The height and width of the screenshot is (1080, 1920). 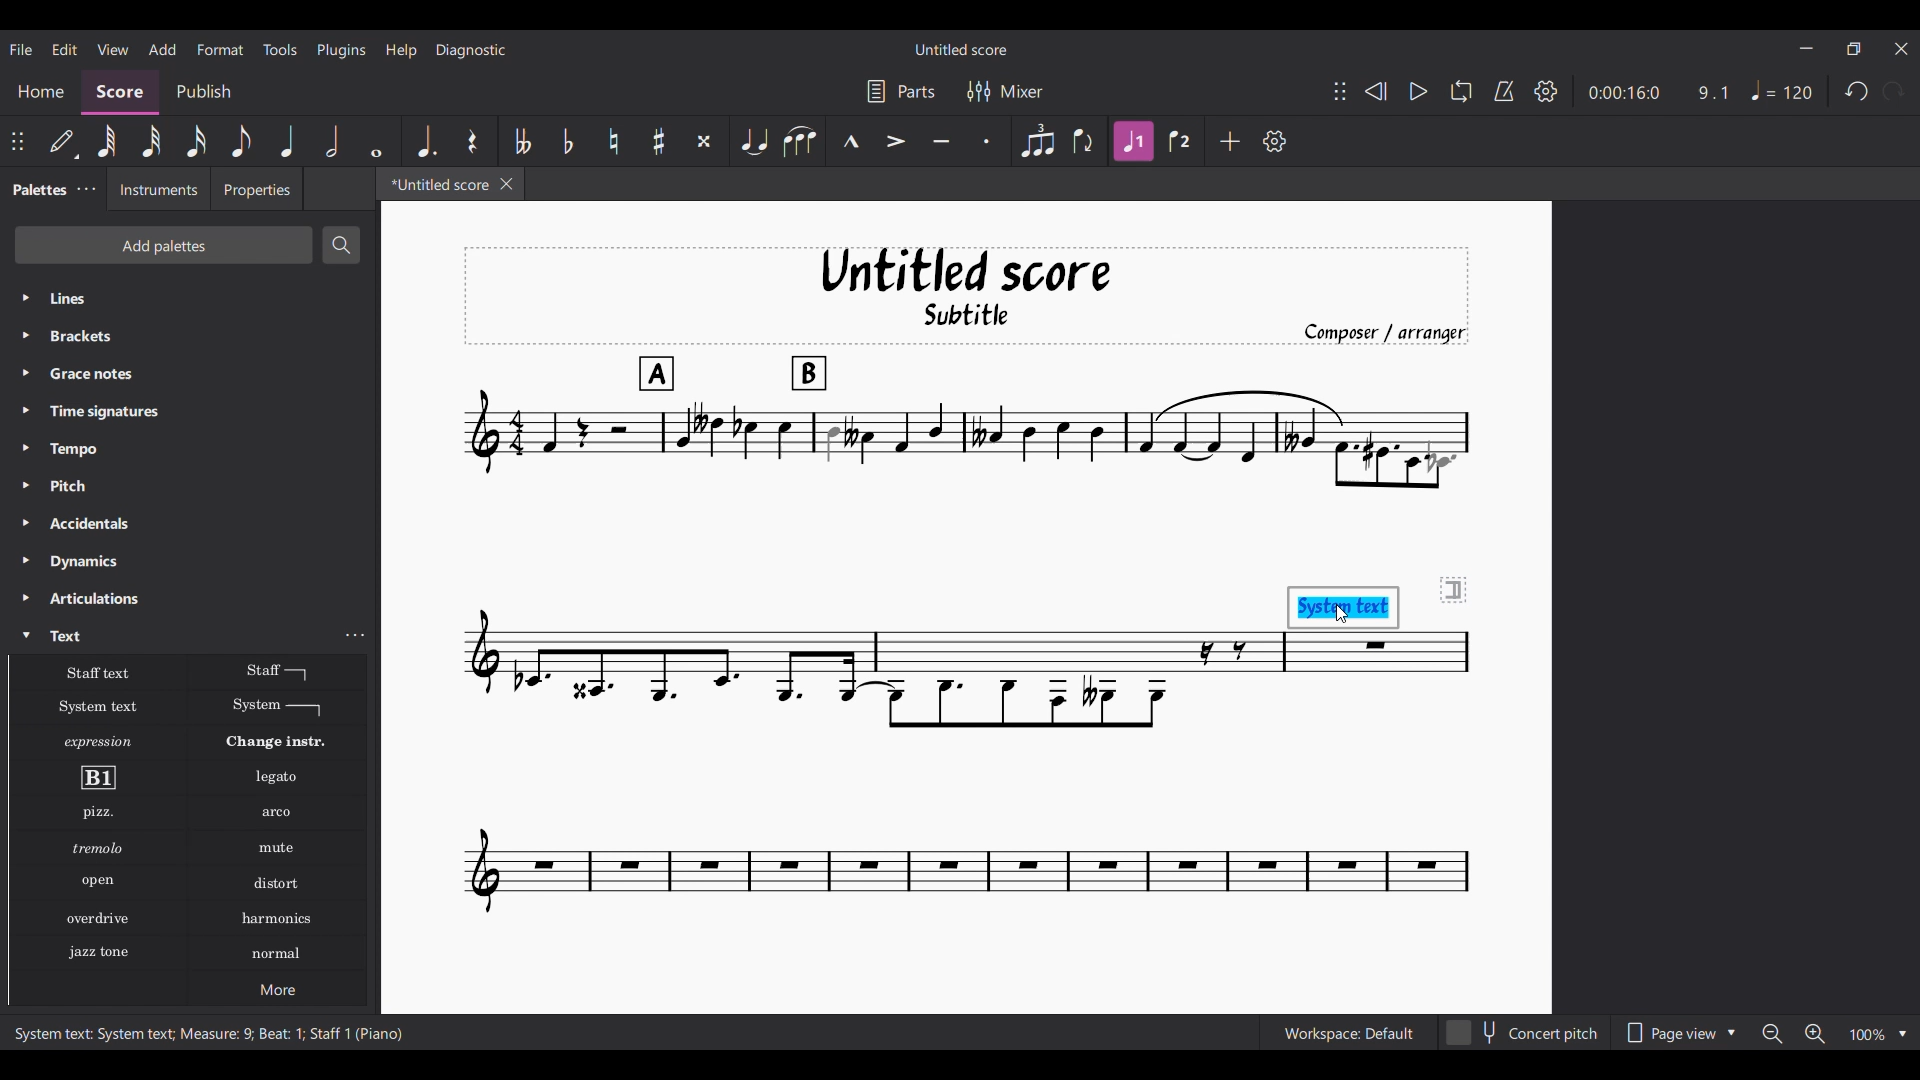 What do you see at coordinates (1624, 93) in the screenshot?
I see `0:00:16:0` at bounding box center [1624, 93].